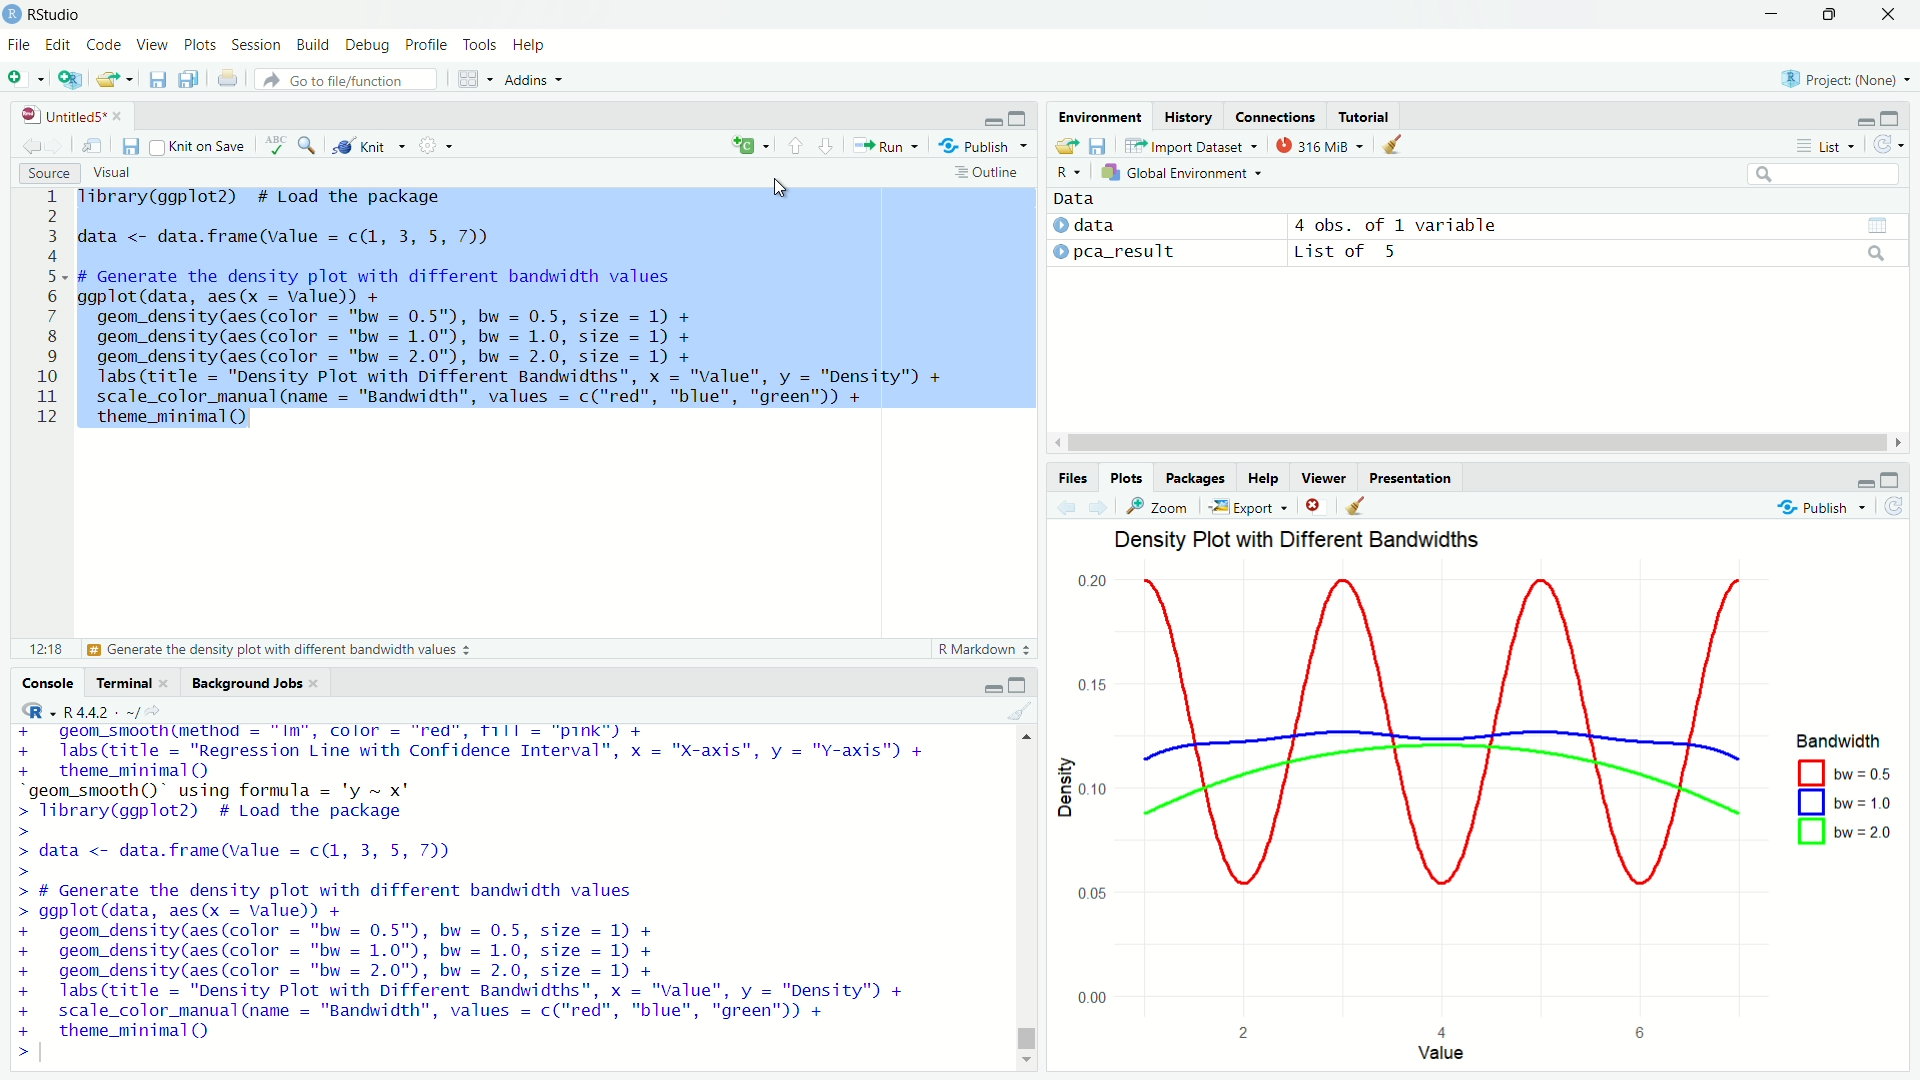  Describe the element at coordinates (990, 117) in the screenshot. I see `minimize` at that location.